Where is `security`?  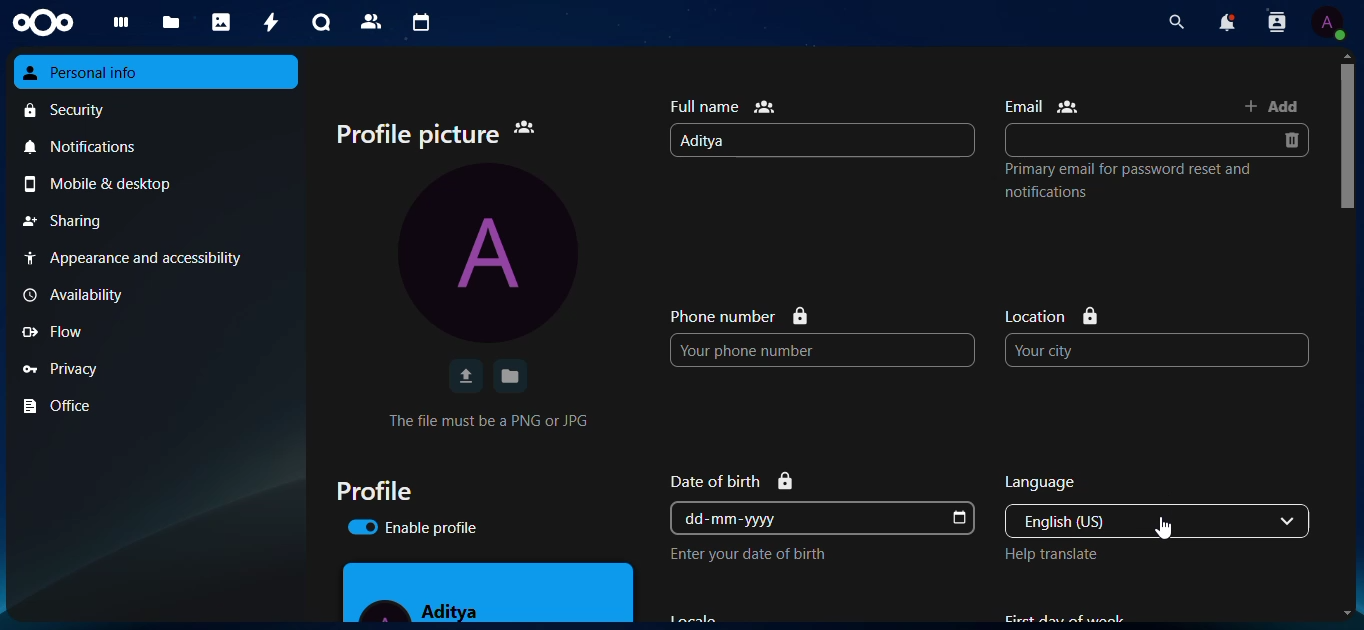
security is located at coordinates (71, 111).